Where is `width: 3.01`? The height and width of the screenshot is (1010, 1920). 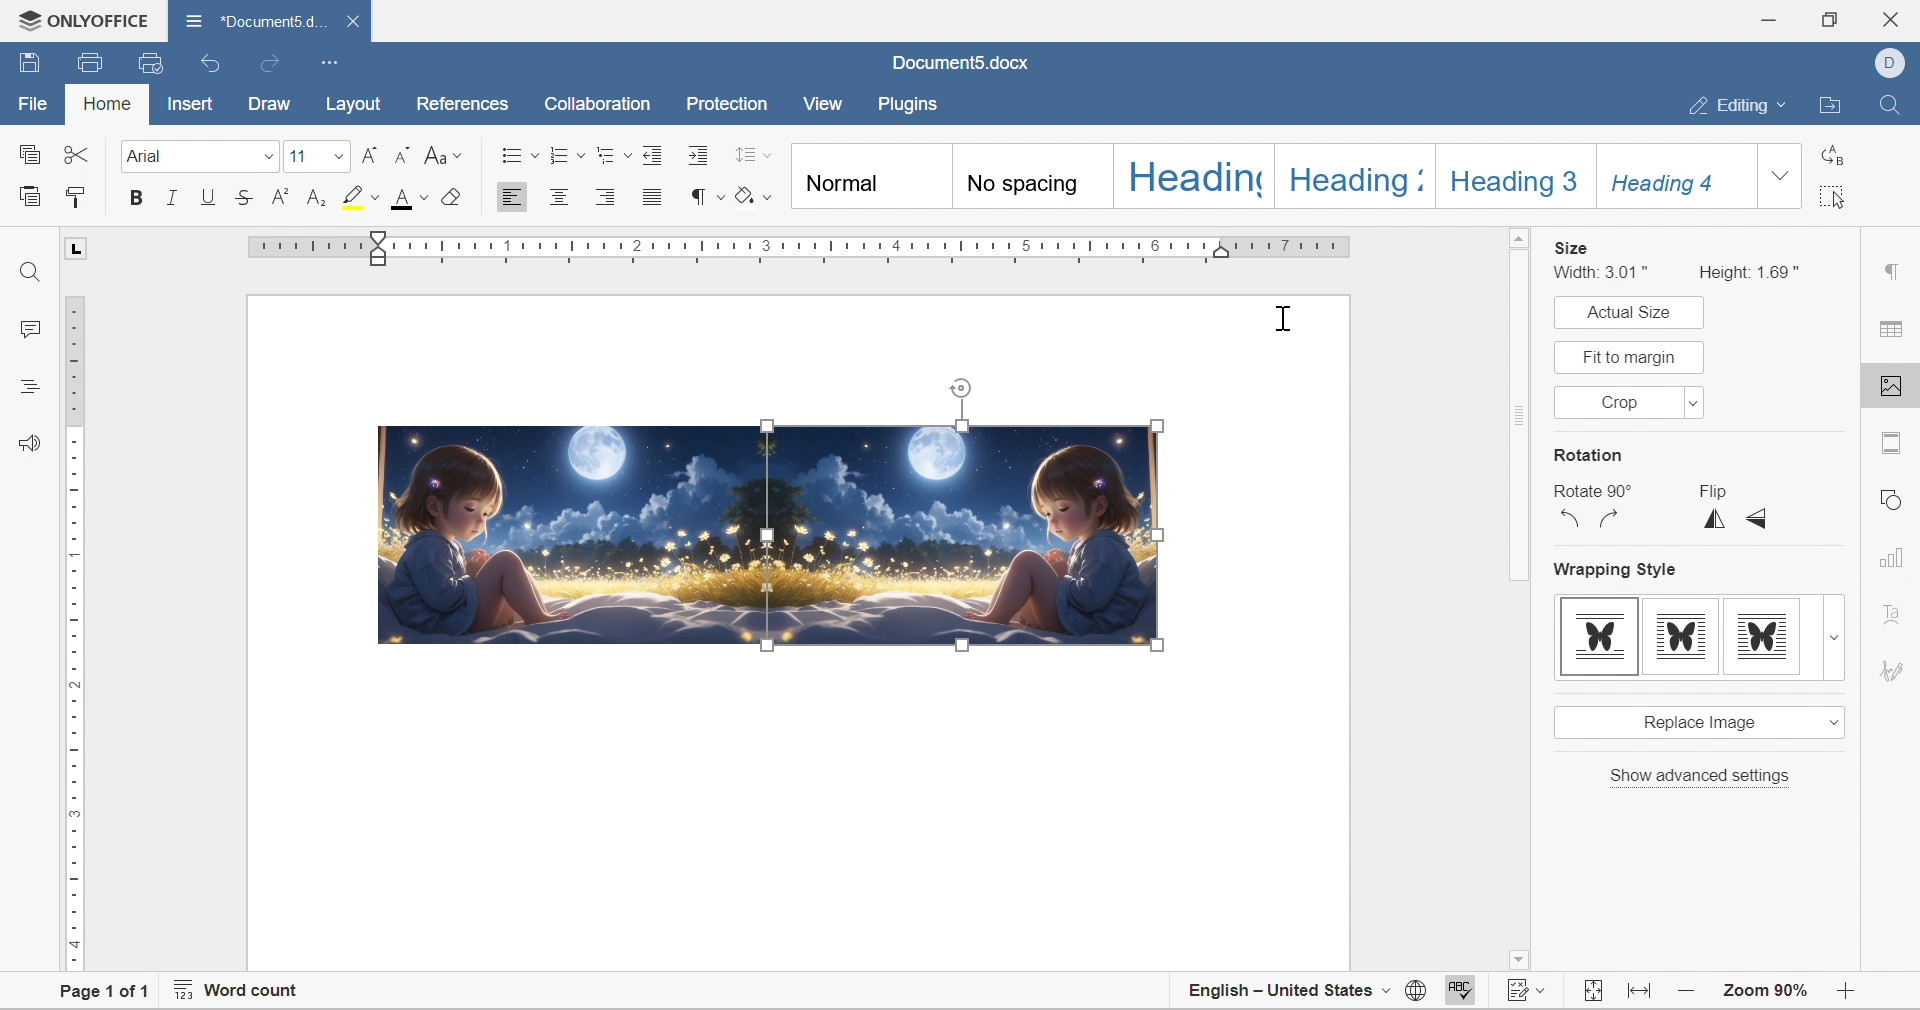
width: 3.01 is located at coordinates (1605, 272).